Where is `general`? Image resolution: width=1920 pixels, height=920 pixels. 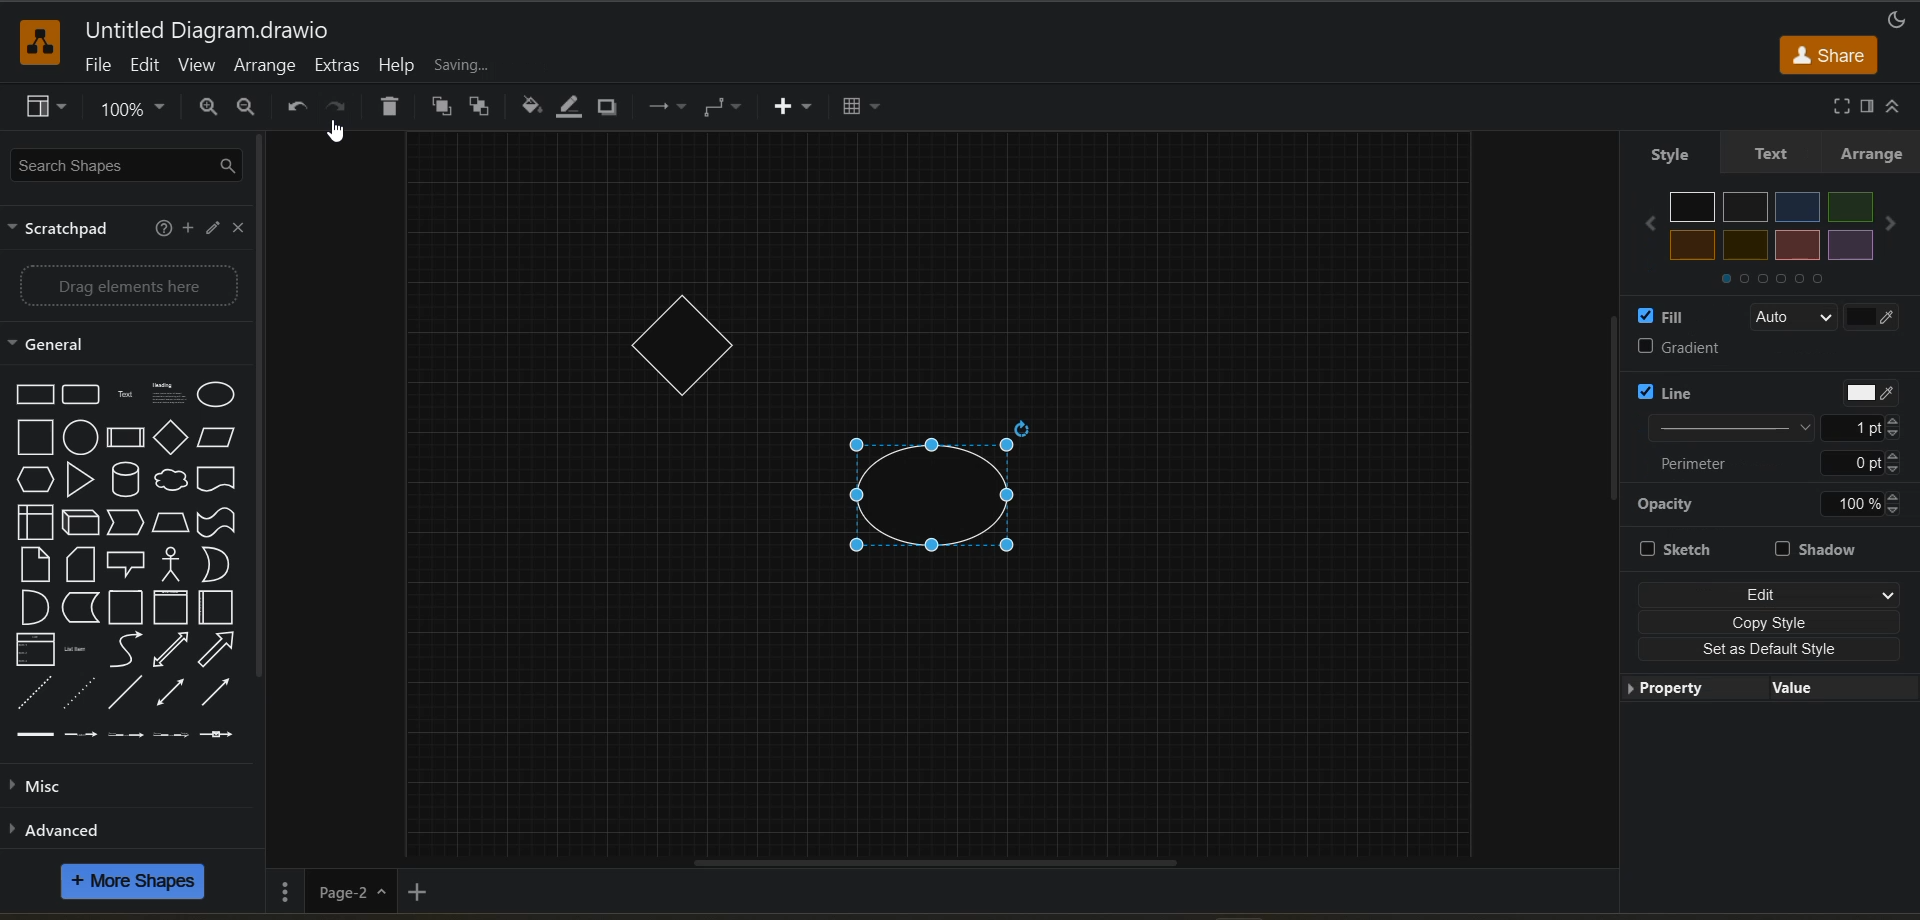
general is located at coordinates (53, 346).